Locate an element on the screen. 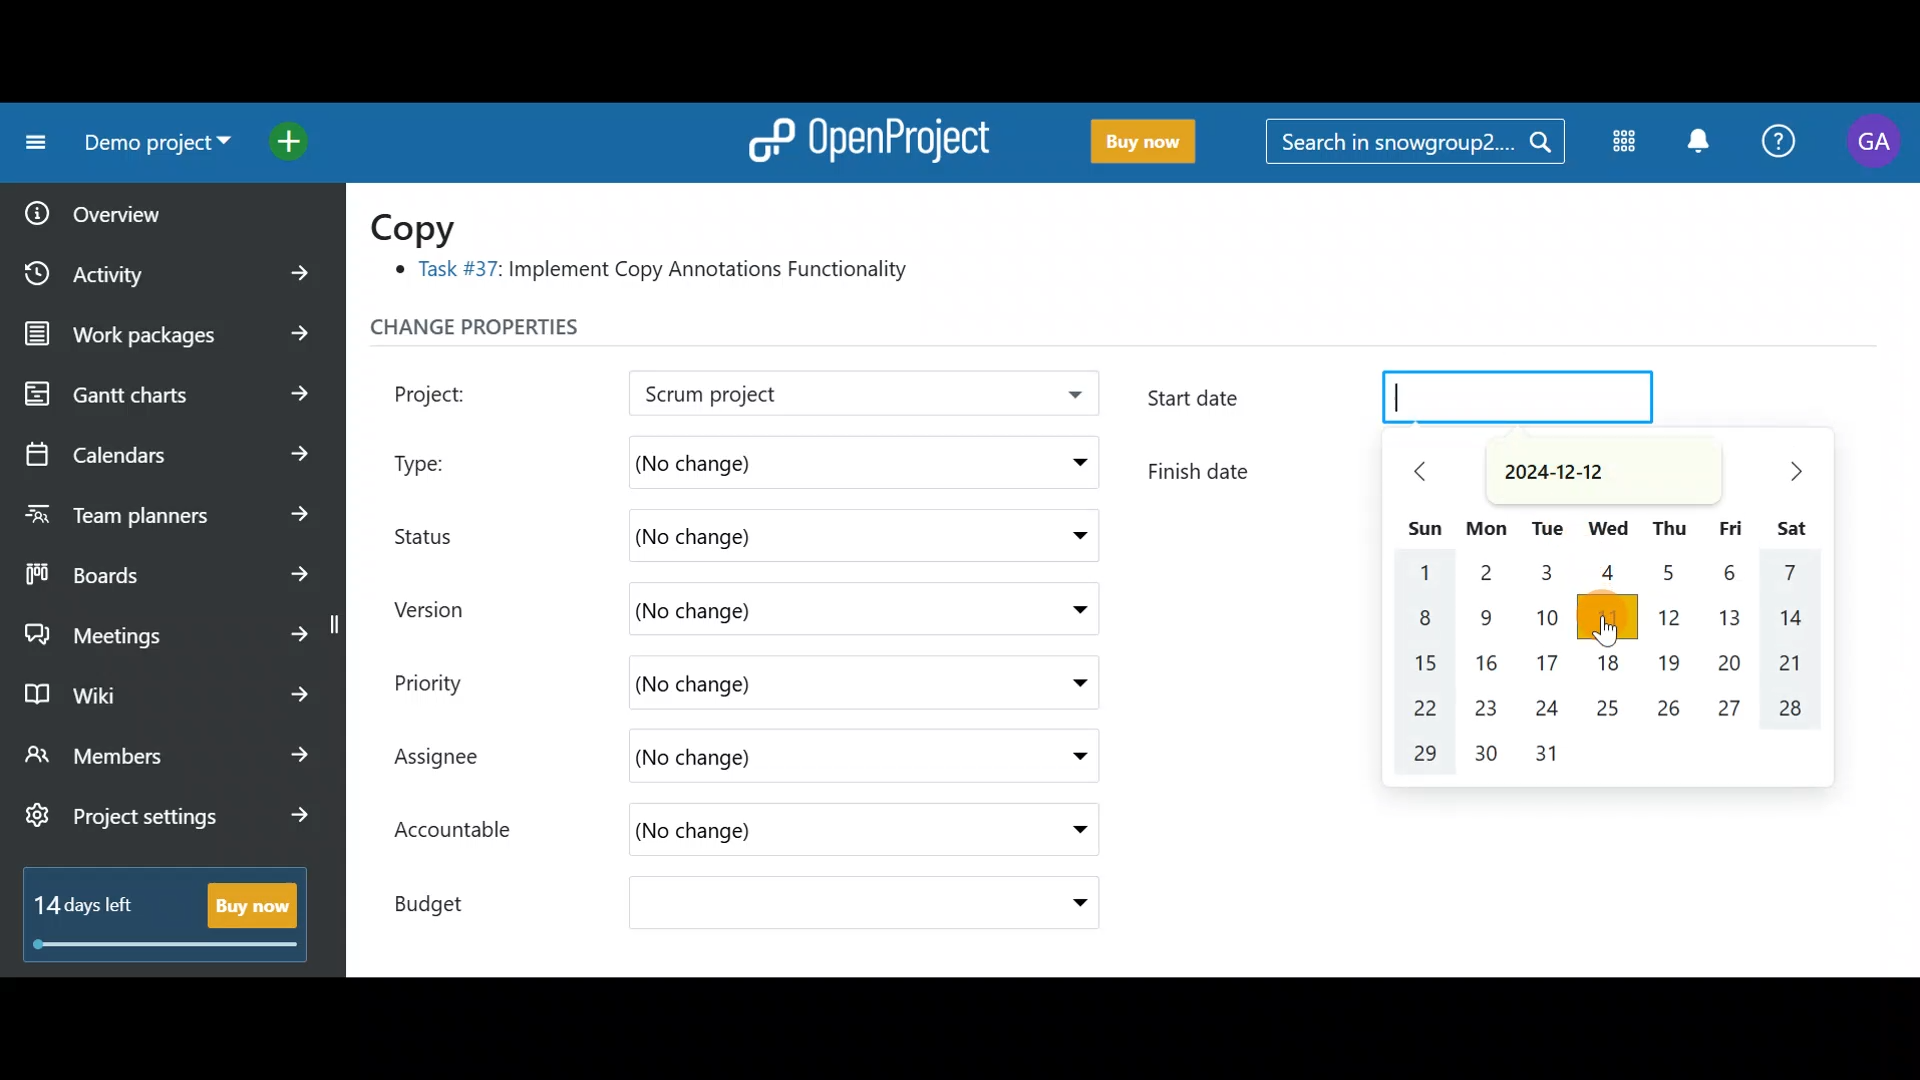 This screenshot has height=1080, width=1920. Change properties is located at coordinates (515, 332).